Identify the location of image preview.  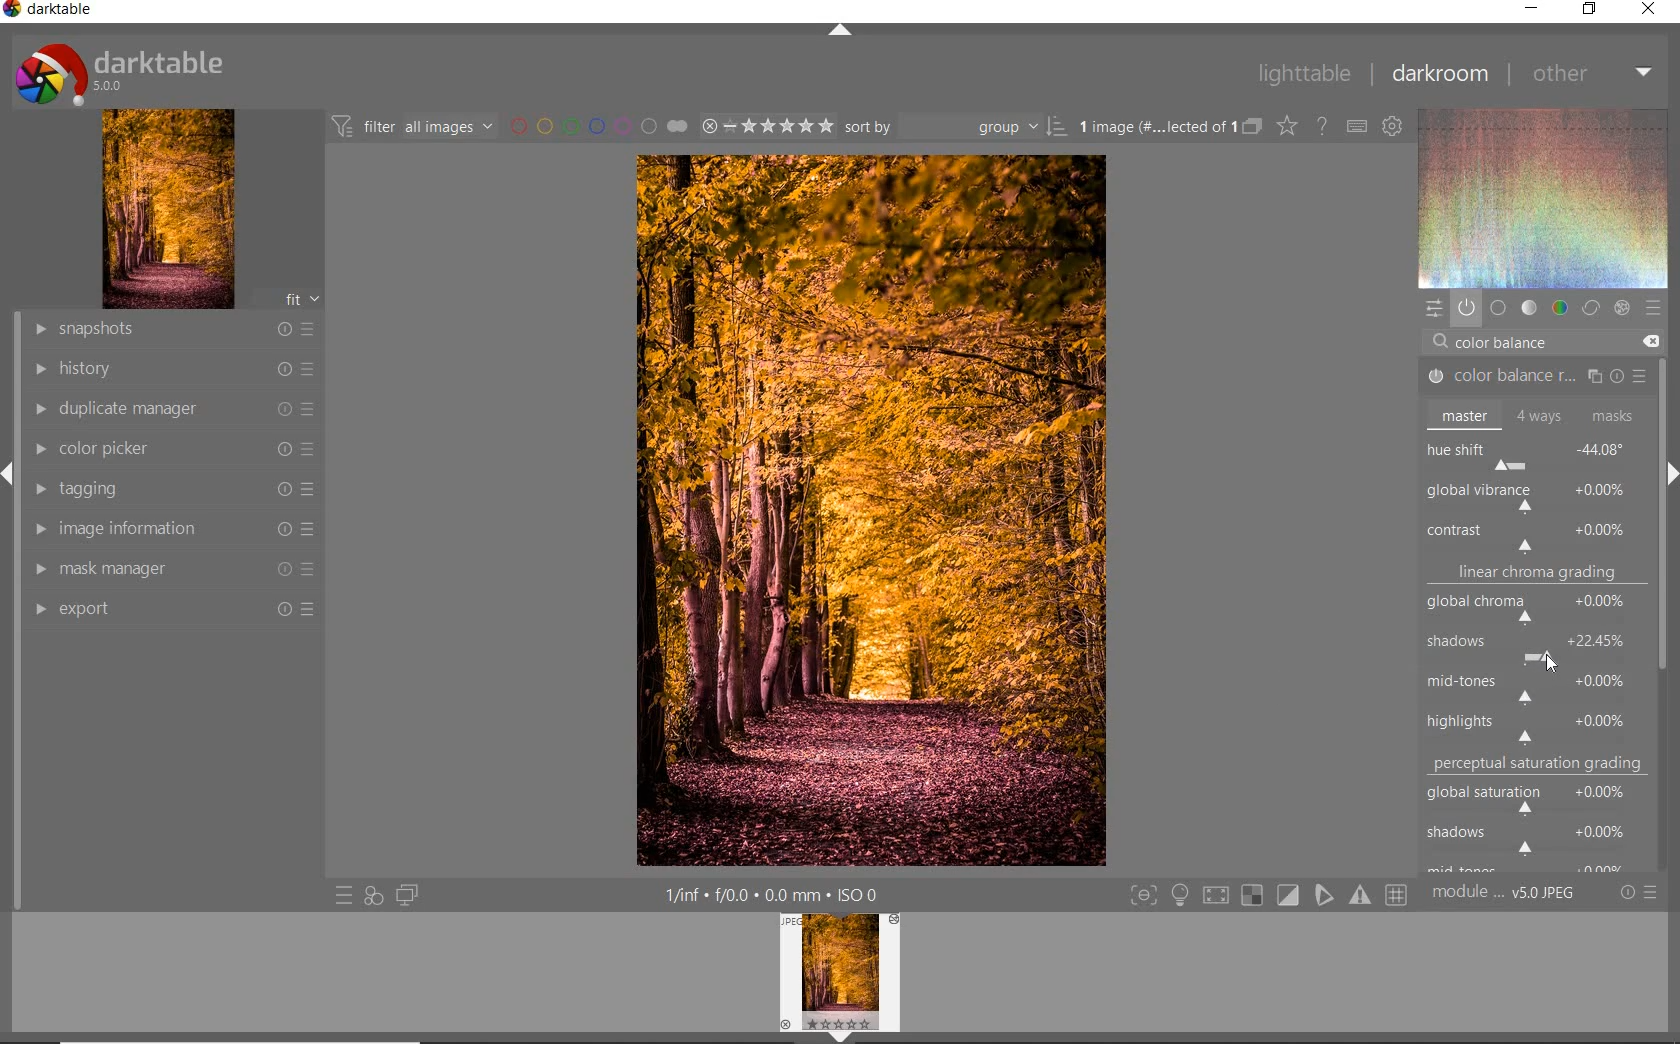
(839, 979).